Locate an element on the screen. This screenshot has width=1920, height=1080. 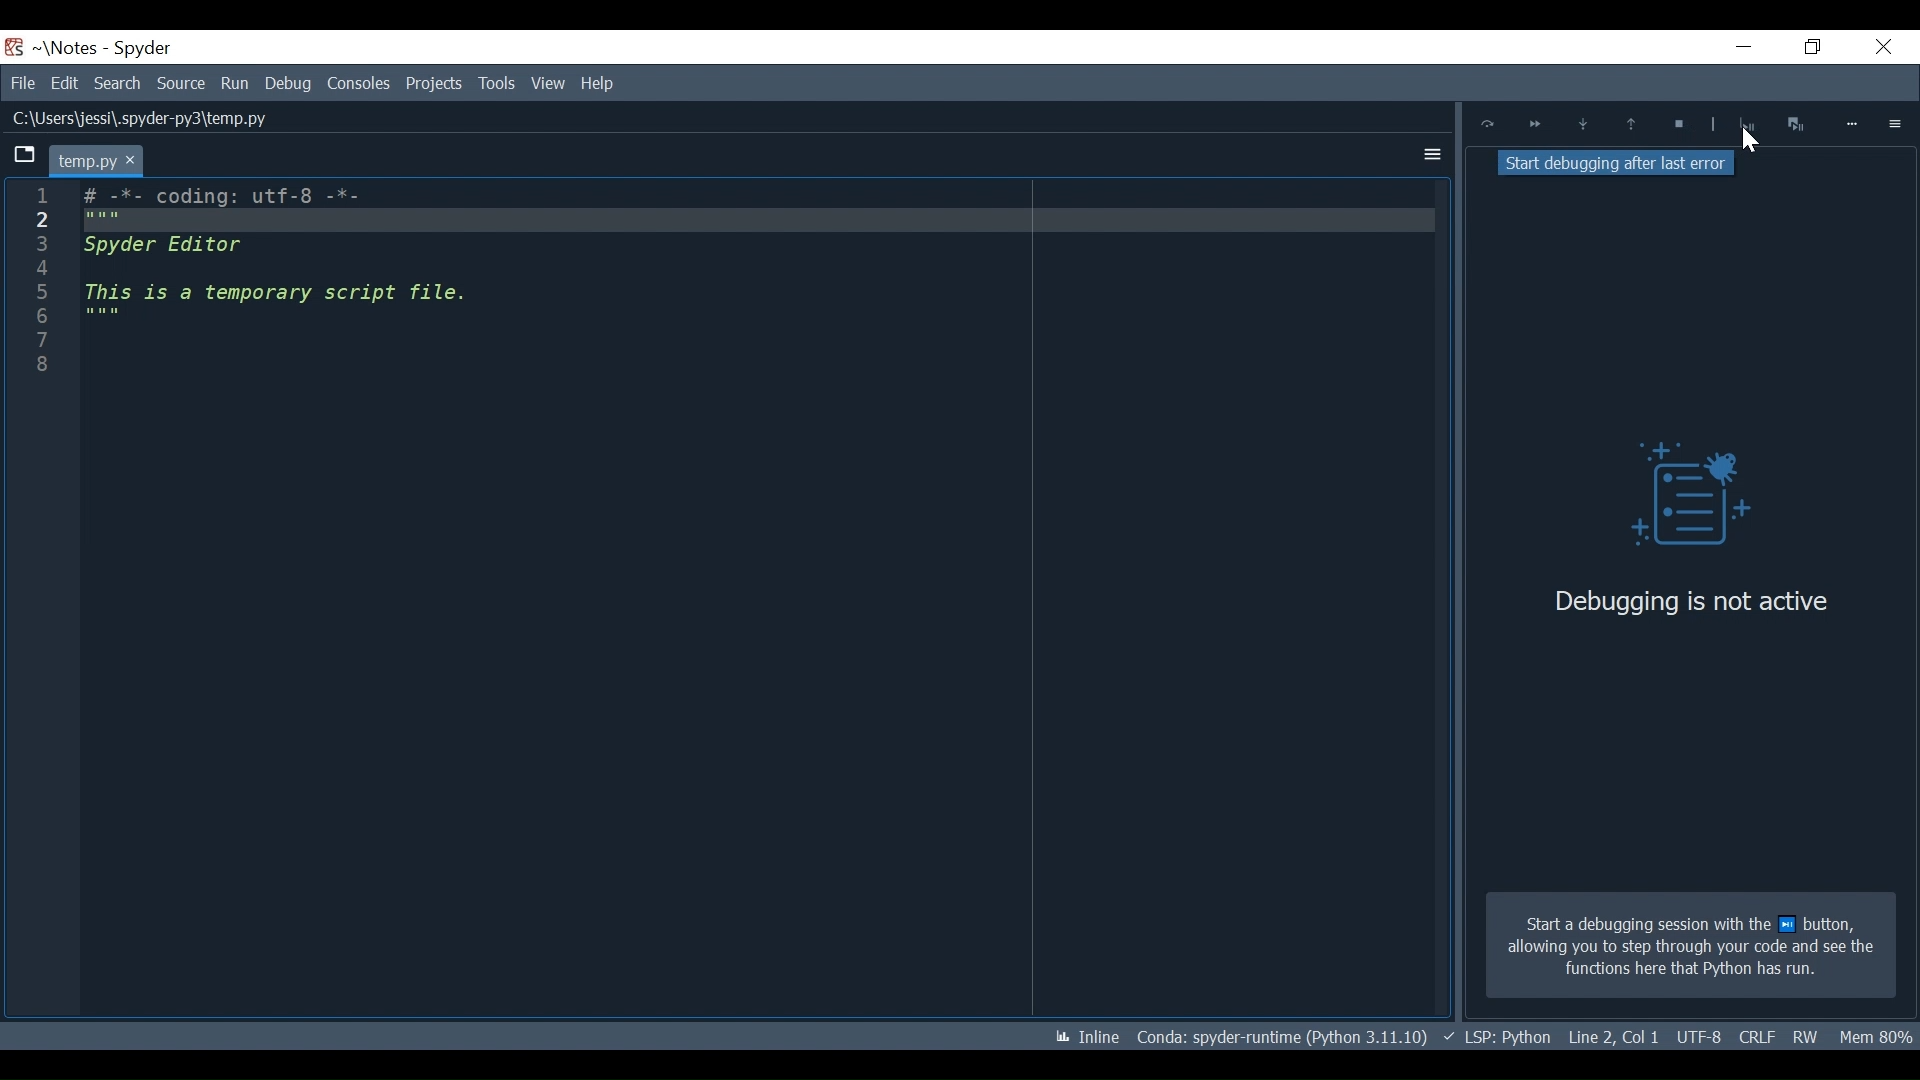
Continue ExecutionUntil next breakpoint is located at coordinates (1534, 127).